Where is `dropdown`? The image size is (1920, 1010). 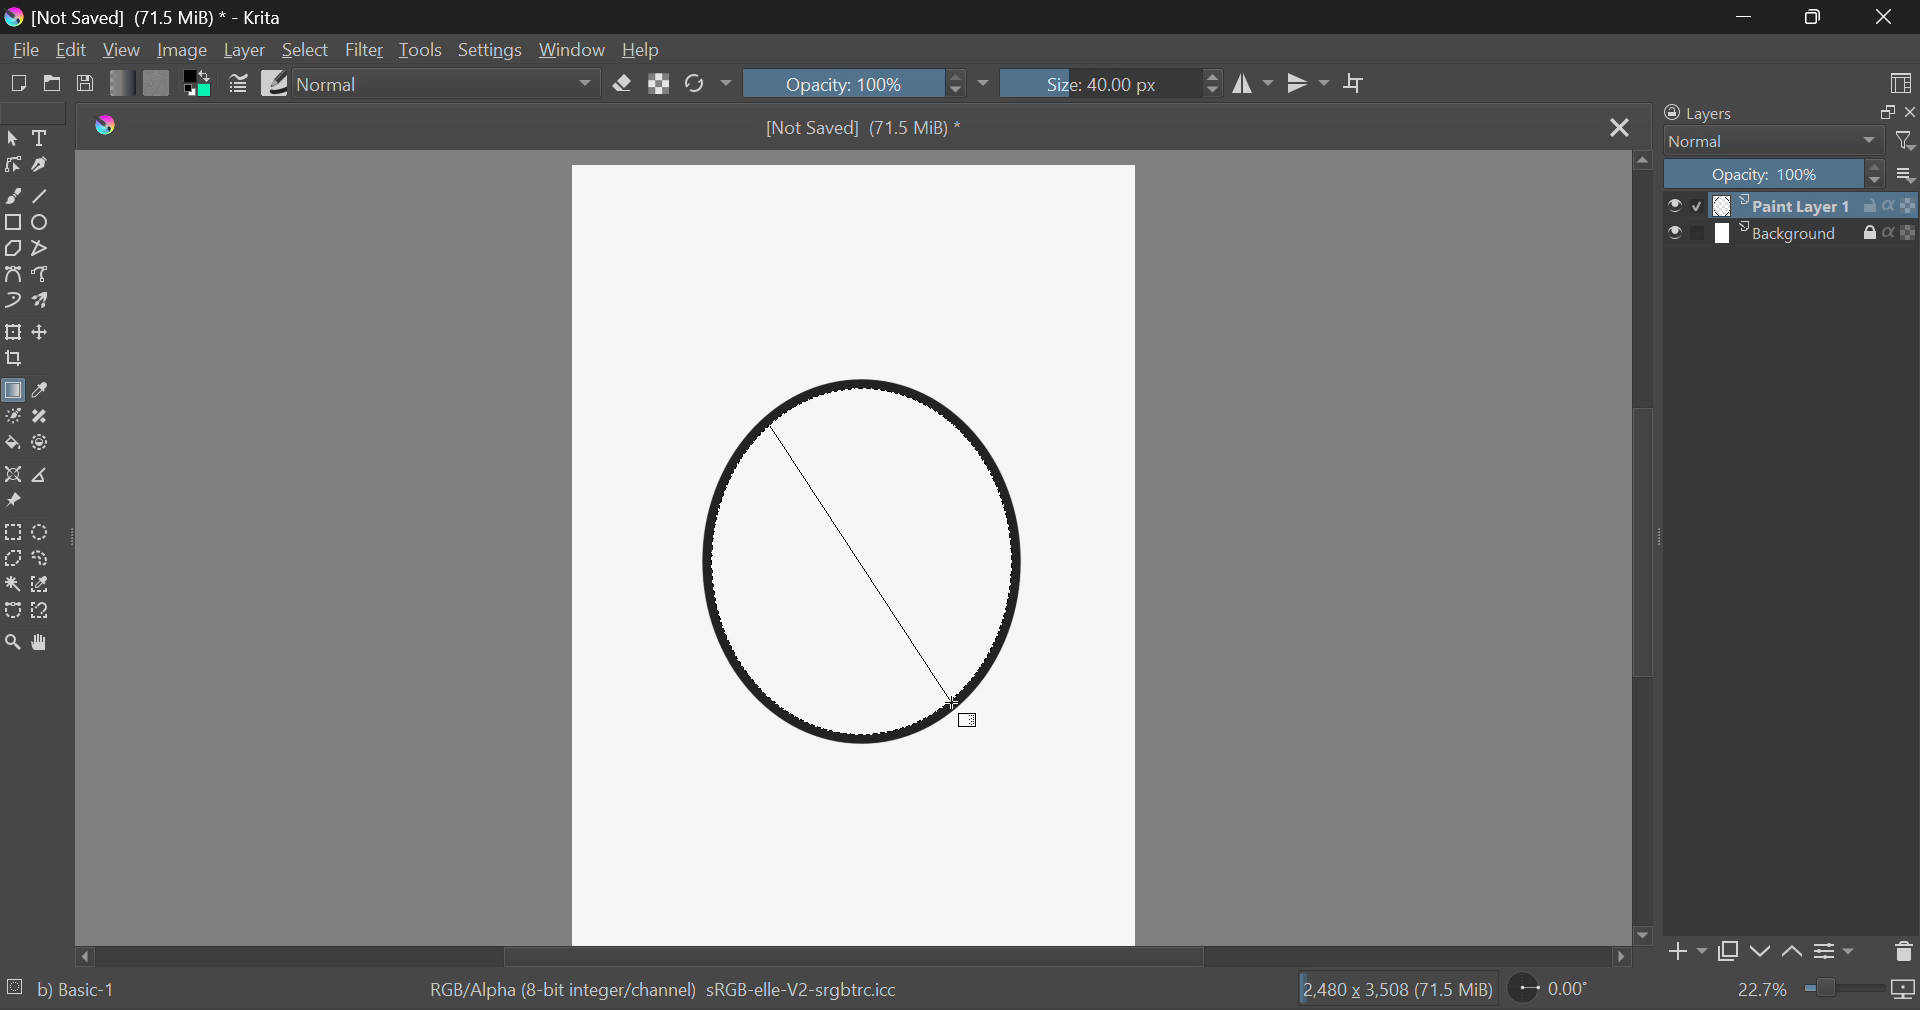
dropdown is located at coordinates (986, 85).